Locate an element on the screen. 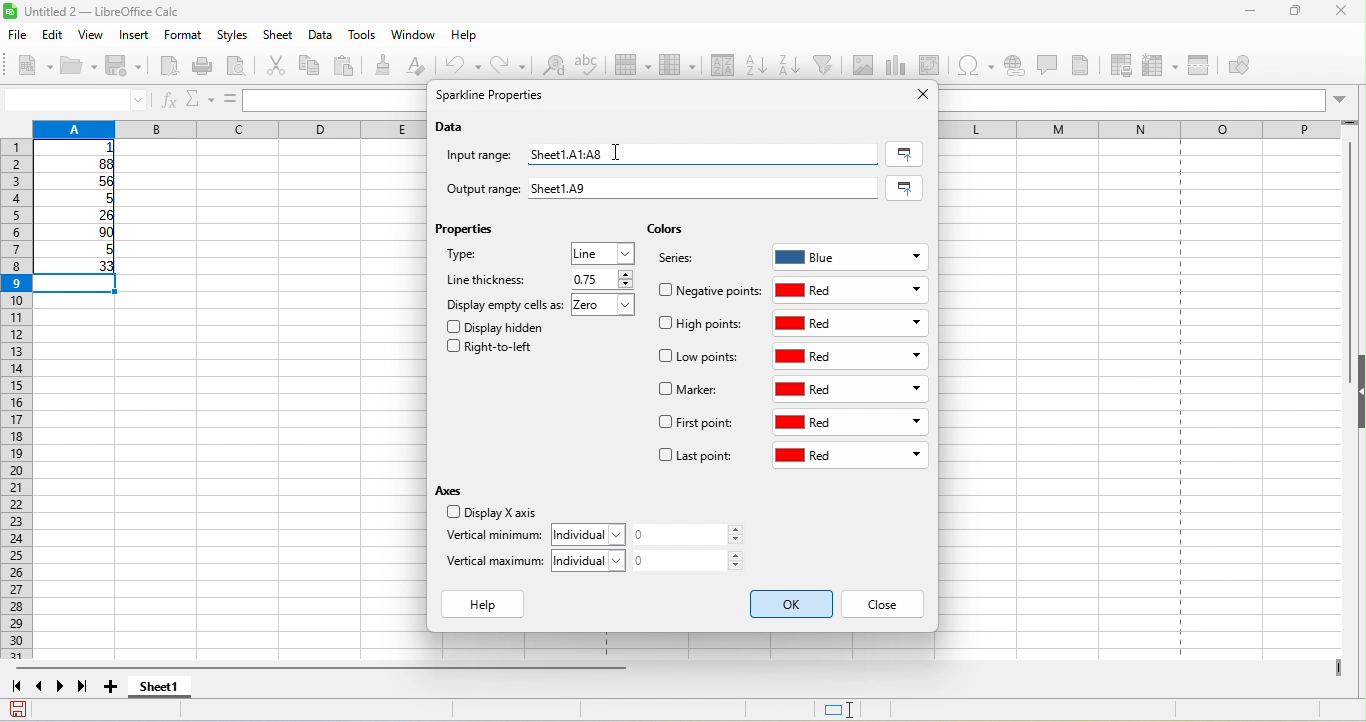  sheet 1 is located at coordinates (176, 689).